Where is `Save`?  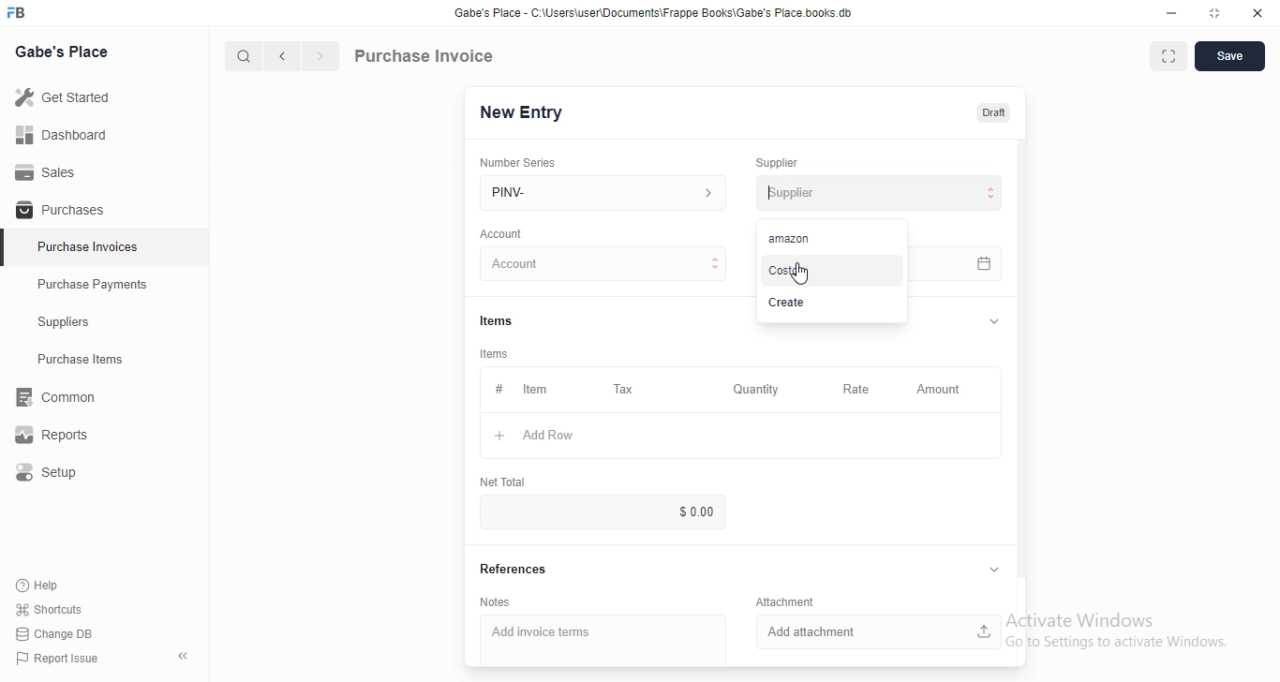
Save is located at coordinates (1230, 56).